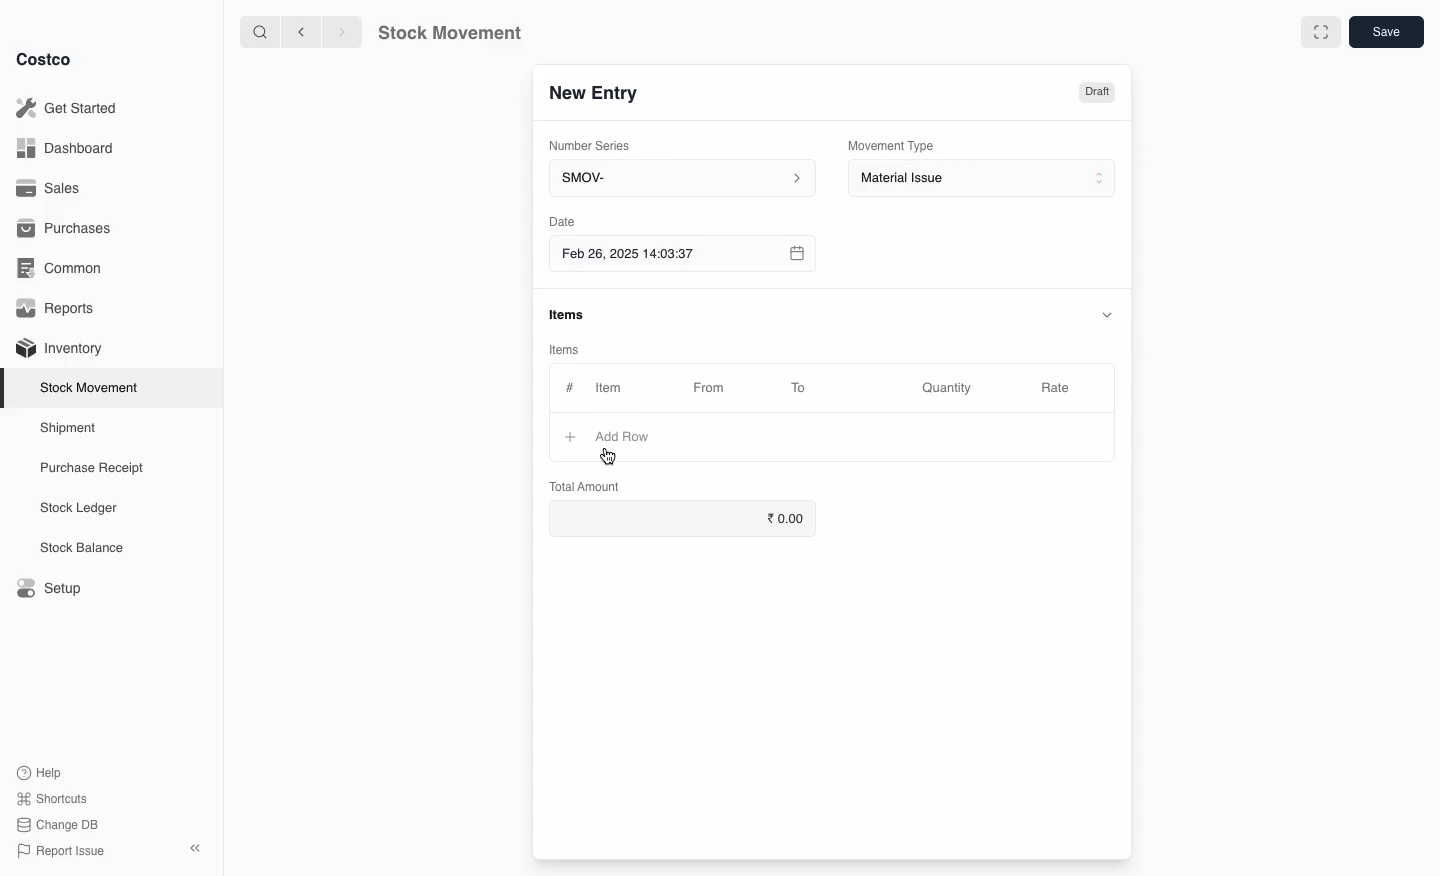 Image resolution: width=1440 pixels, height=876 pixels. I want to click on Costco, so click(45, 60).